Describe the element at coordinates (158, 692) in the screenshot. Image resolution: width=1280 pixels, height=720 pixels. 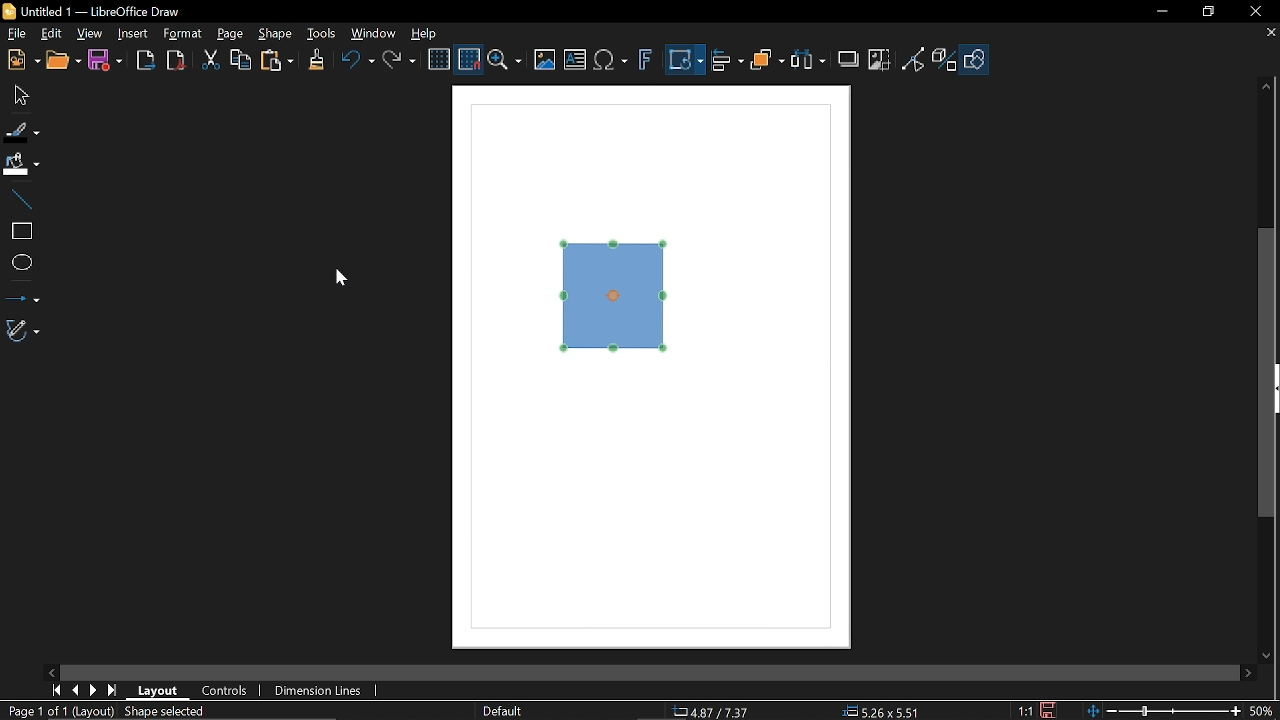
I see `layout` at that location.